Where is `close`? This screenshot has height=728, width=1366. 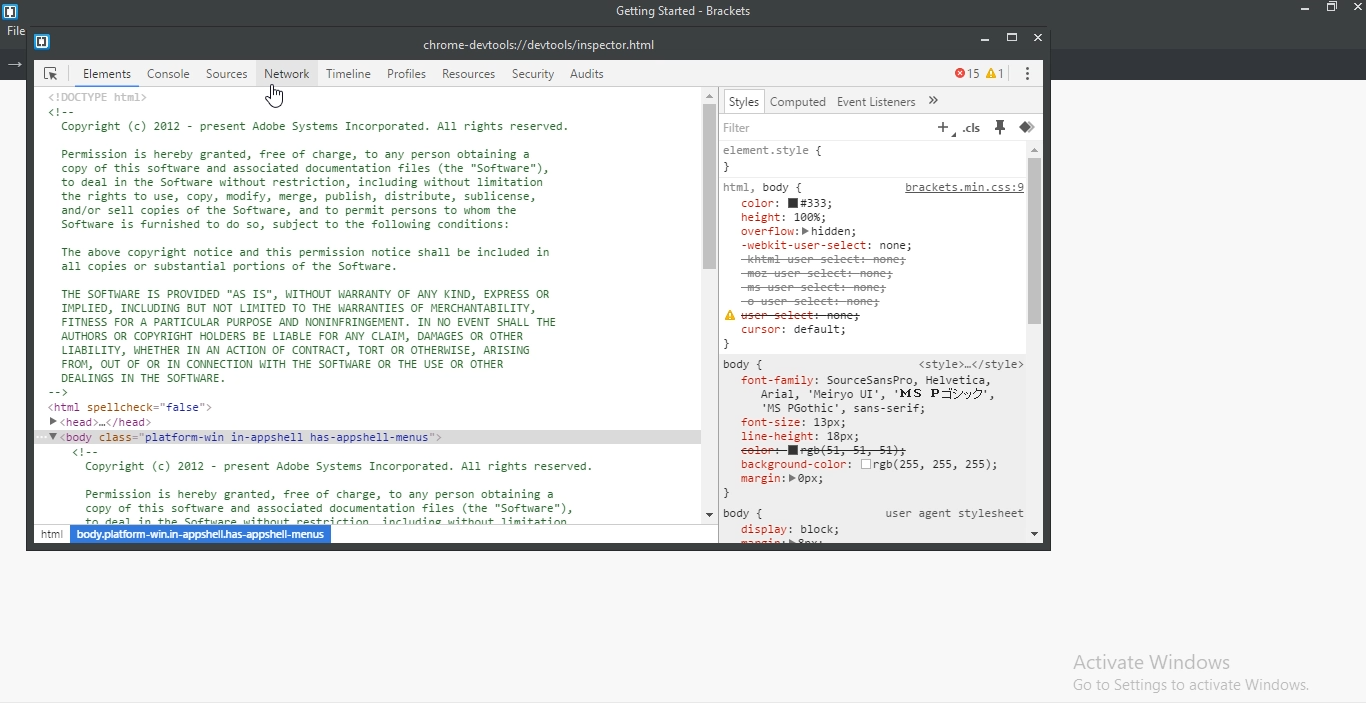
close is located at coordinates (1355, 11).